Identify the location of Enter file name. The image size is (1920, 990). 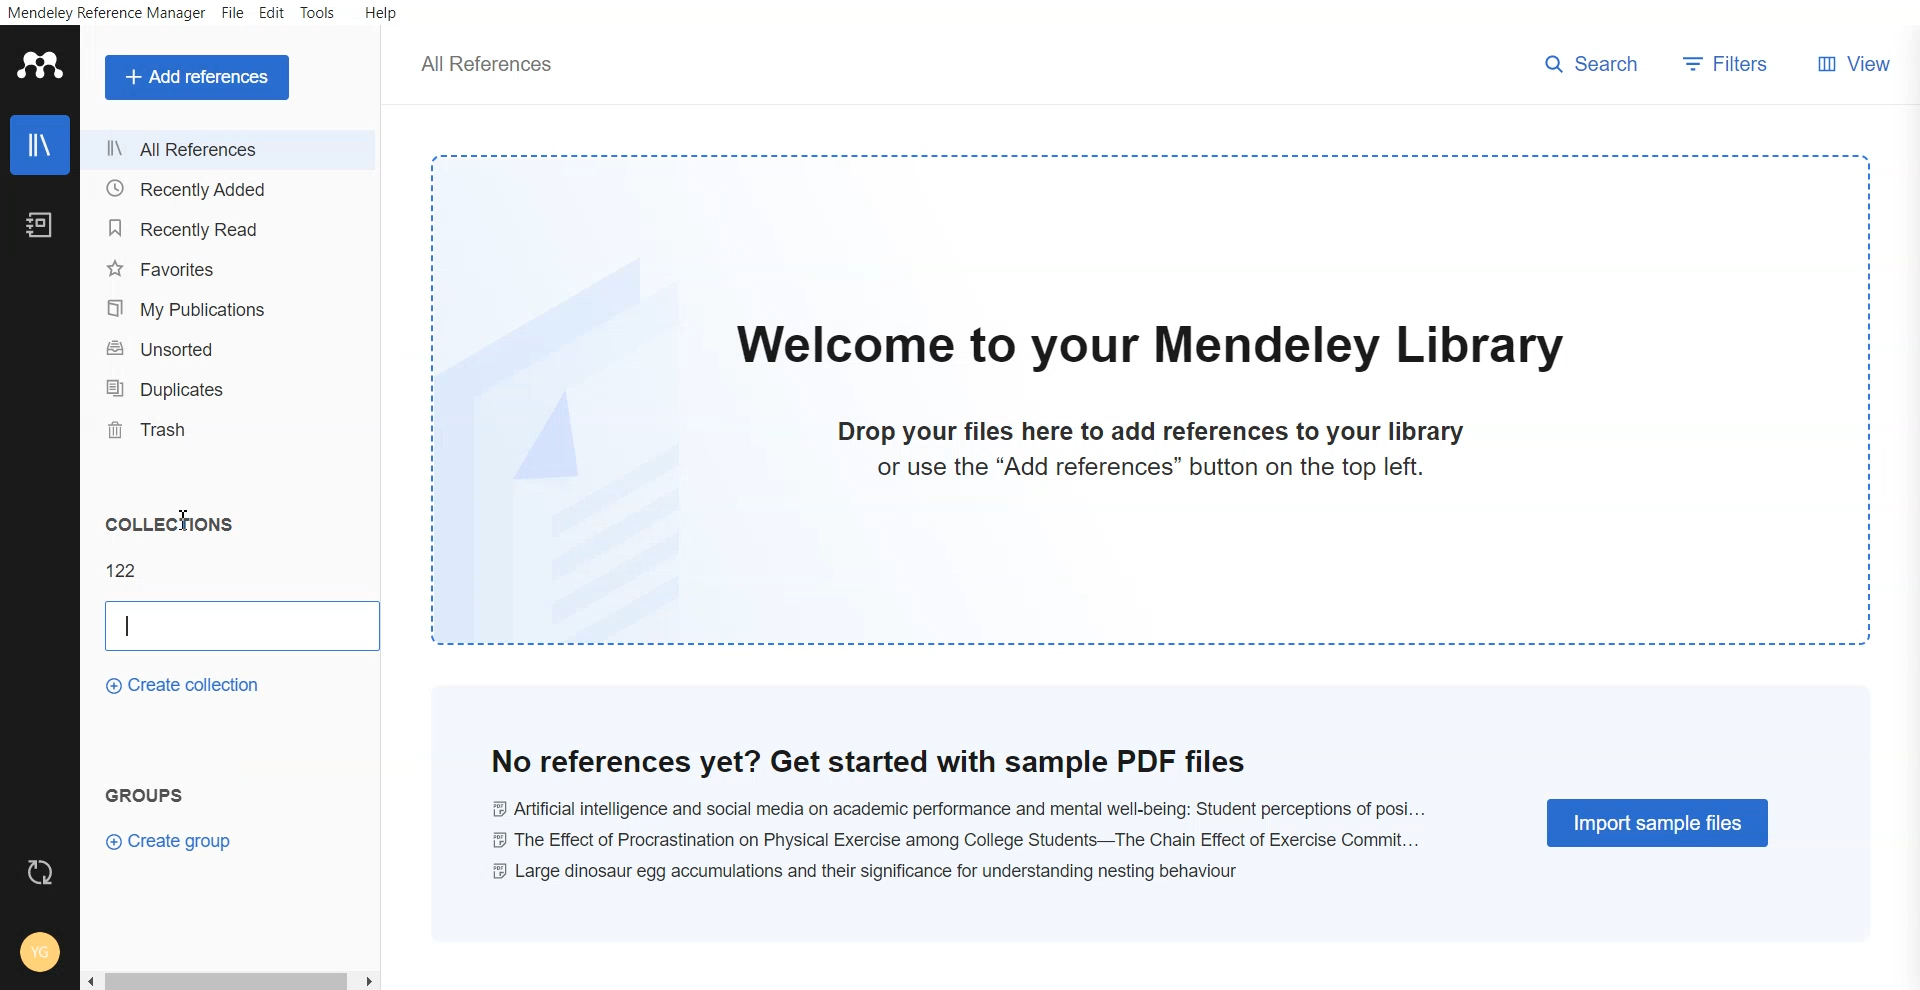
(241, 627).